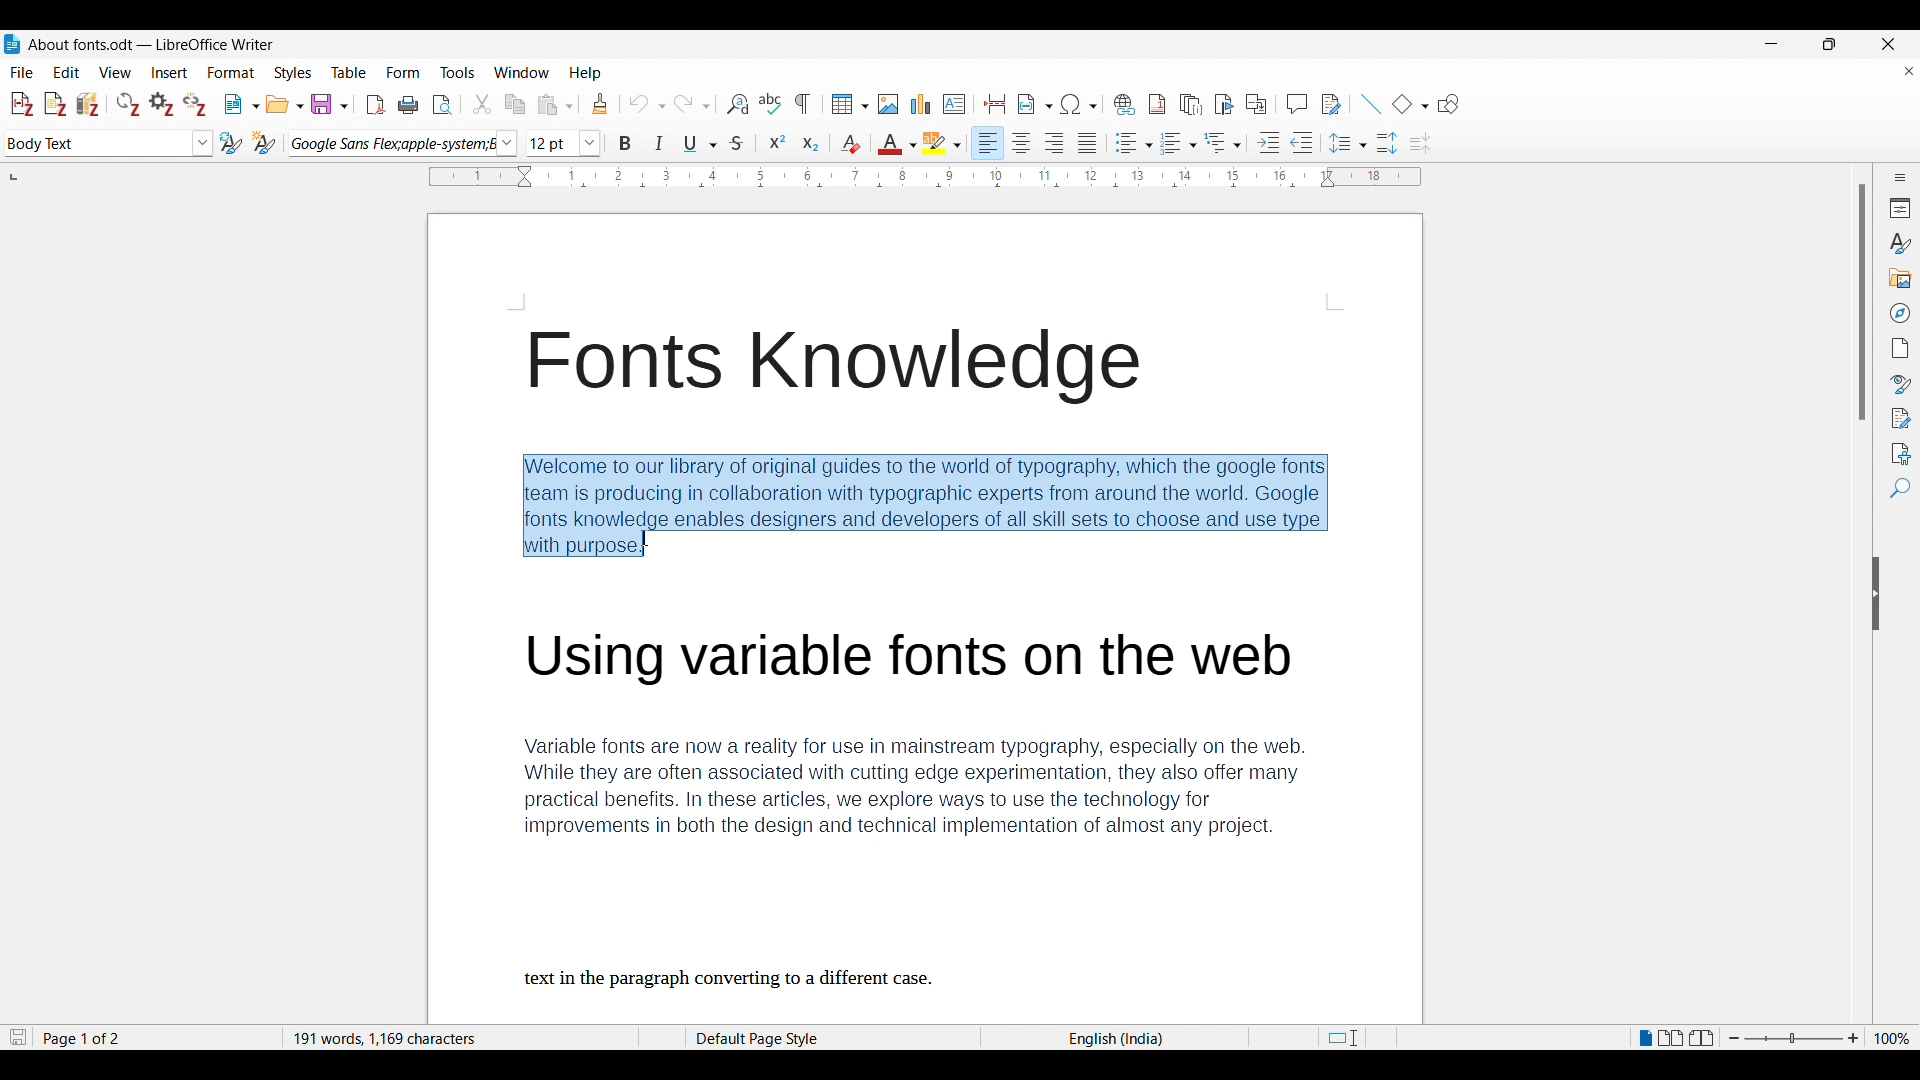  What do you see at coordinates (1191, 104) in the screenshot?
I see `Insert endnote` at bounding box center [1191, 104].